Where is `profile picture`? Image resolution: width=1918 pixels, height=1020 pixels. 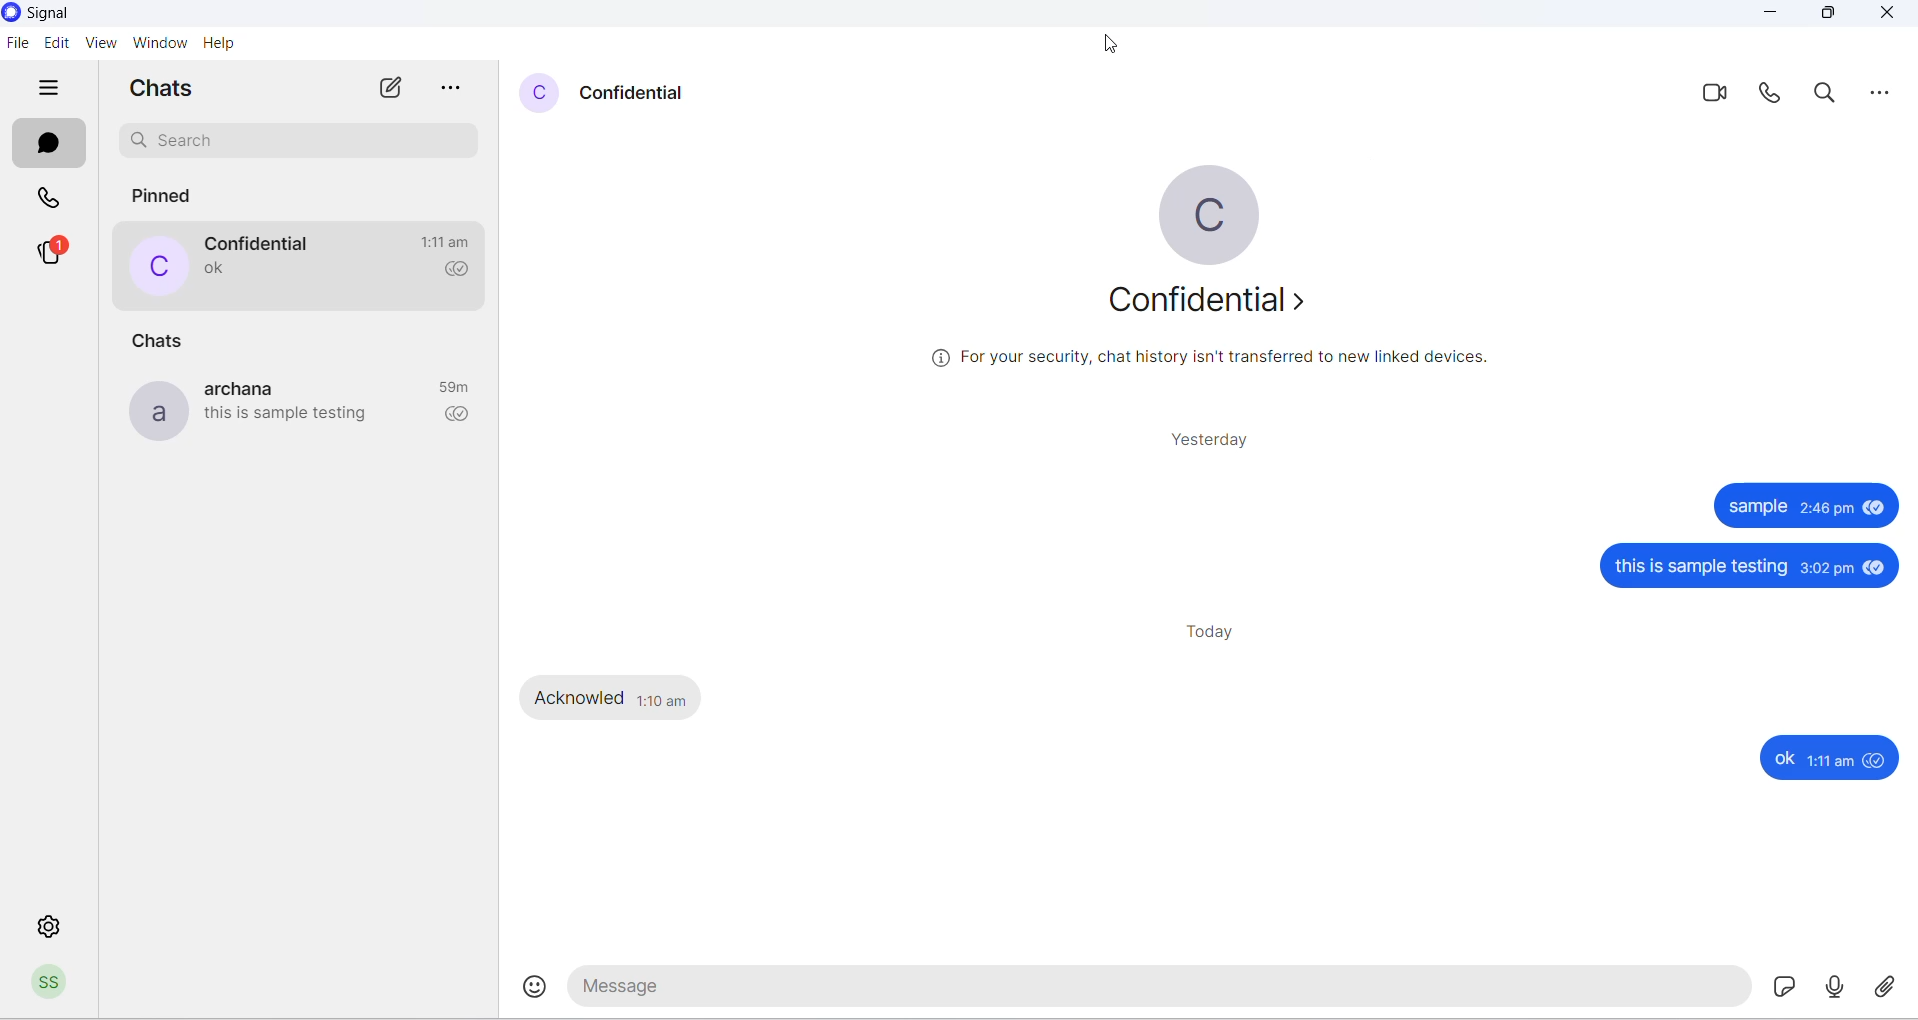
profile picture is located at coordinates (159, 413).